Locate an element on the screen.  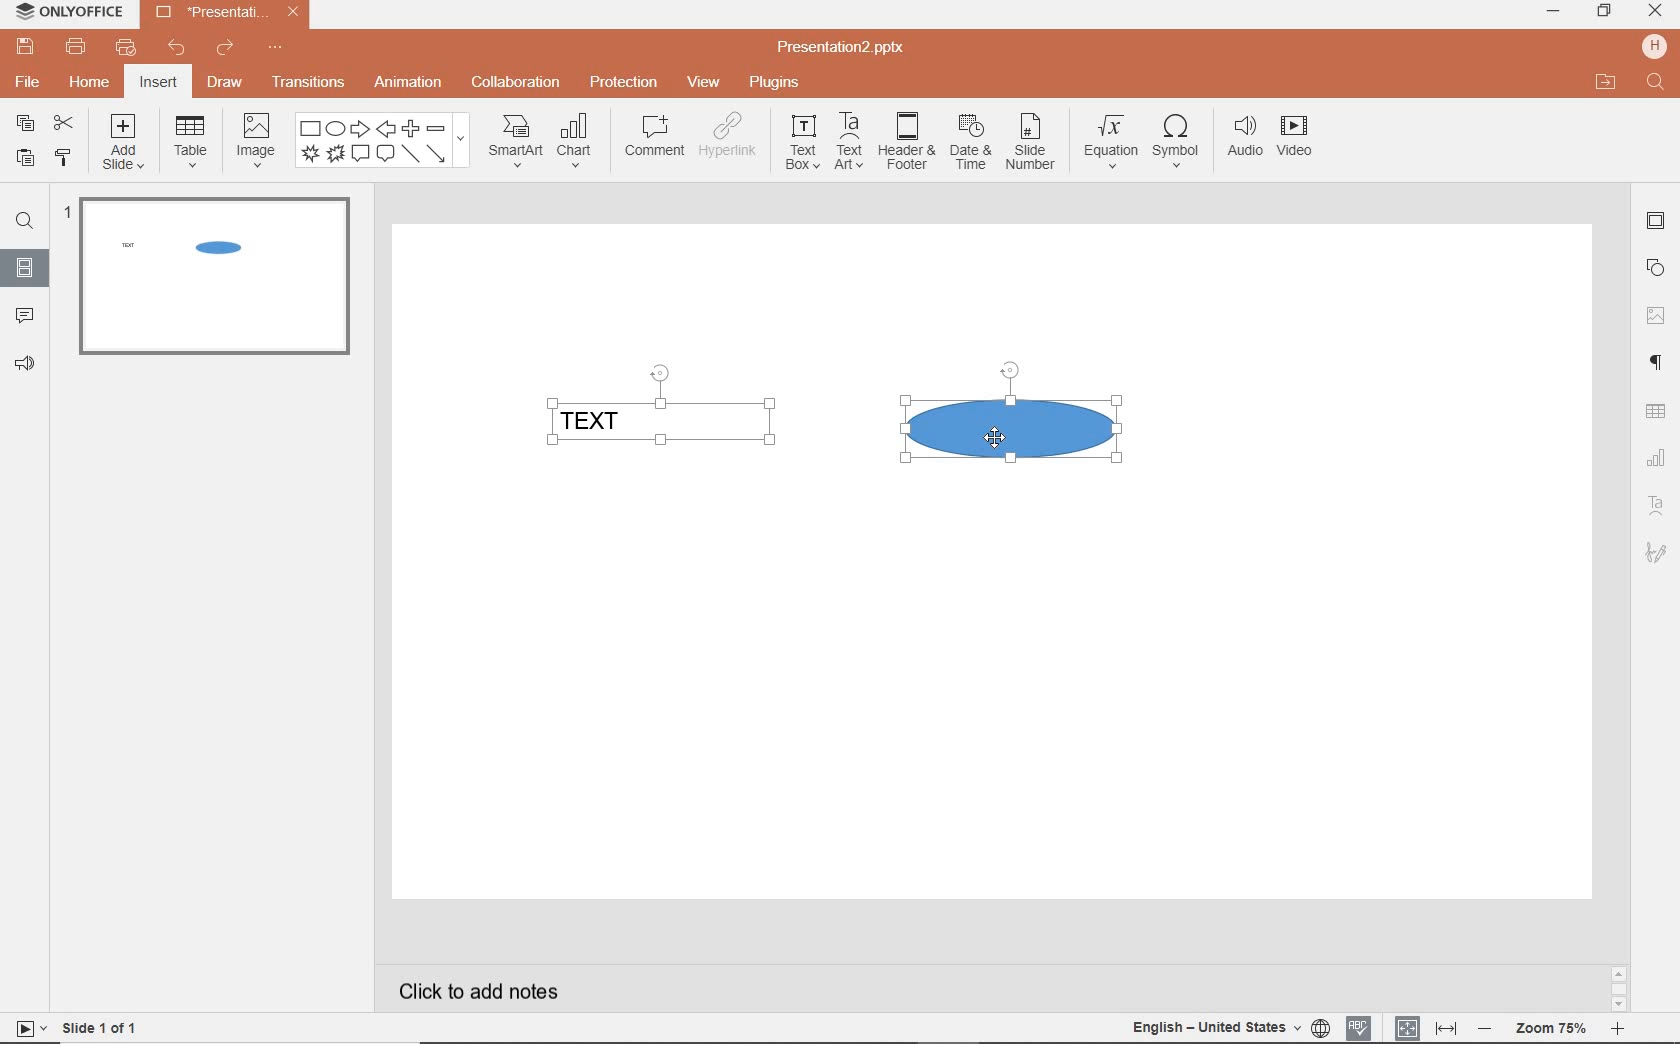
insert is located at coordinates (160, 83).